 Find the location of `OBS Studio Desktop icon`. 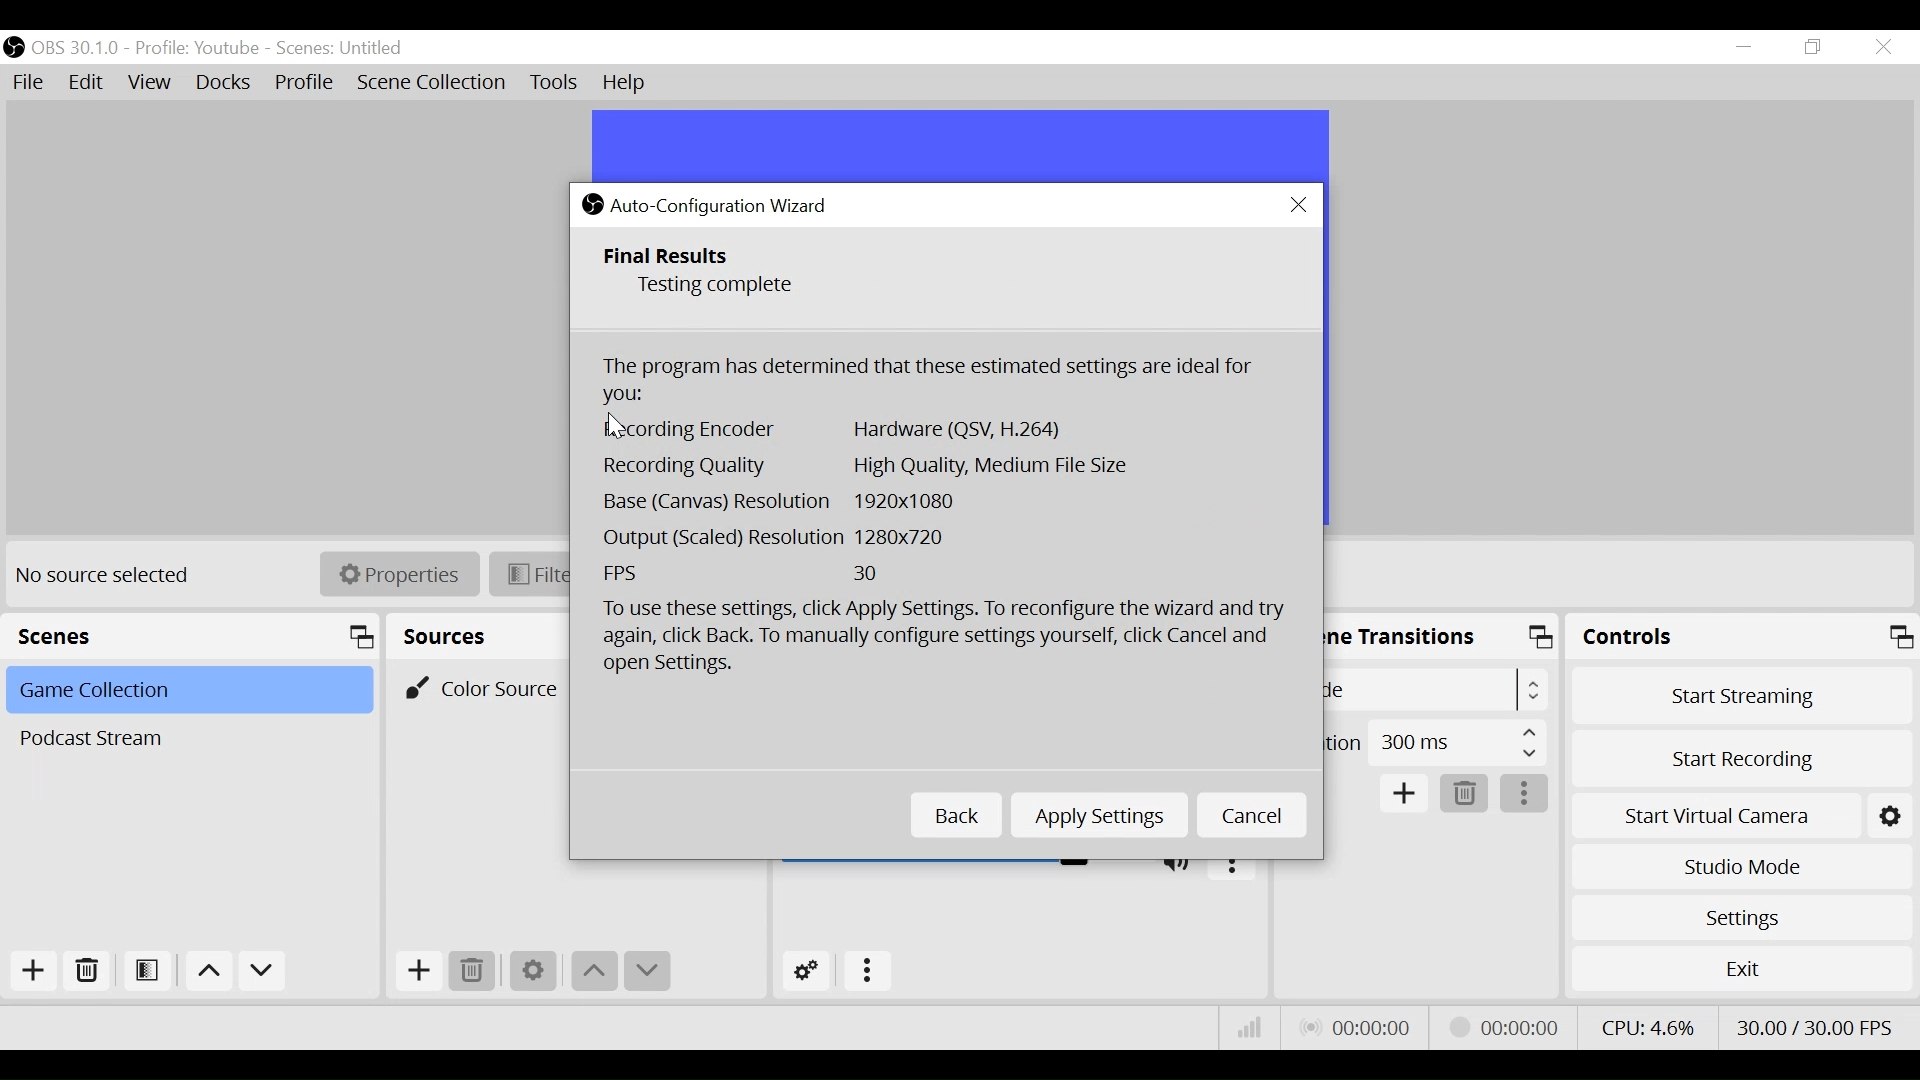

OBS Studio Desktop icon is located at coordinates (592, 203).